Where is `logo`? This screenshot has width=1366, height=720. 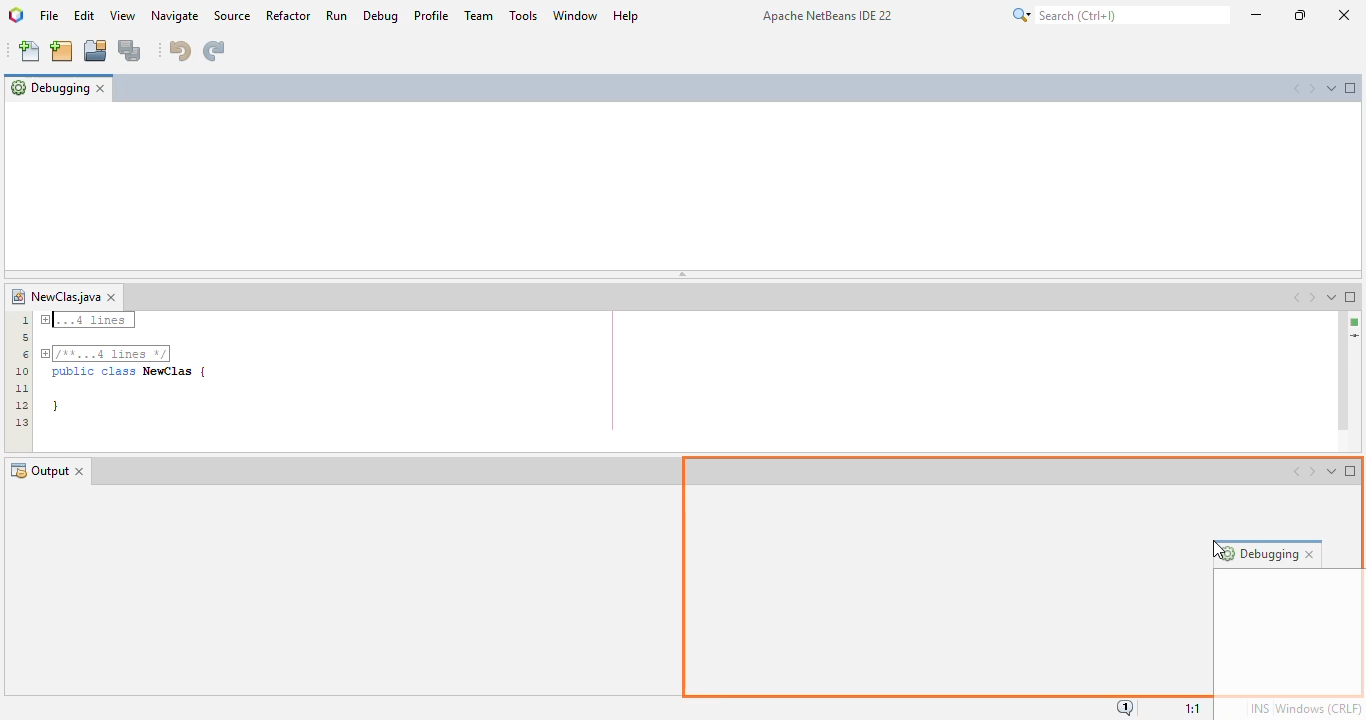 logo is located at coordinates (17, 16).